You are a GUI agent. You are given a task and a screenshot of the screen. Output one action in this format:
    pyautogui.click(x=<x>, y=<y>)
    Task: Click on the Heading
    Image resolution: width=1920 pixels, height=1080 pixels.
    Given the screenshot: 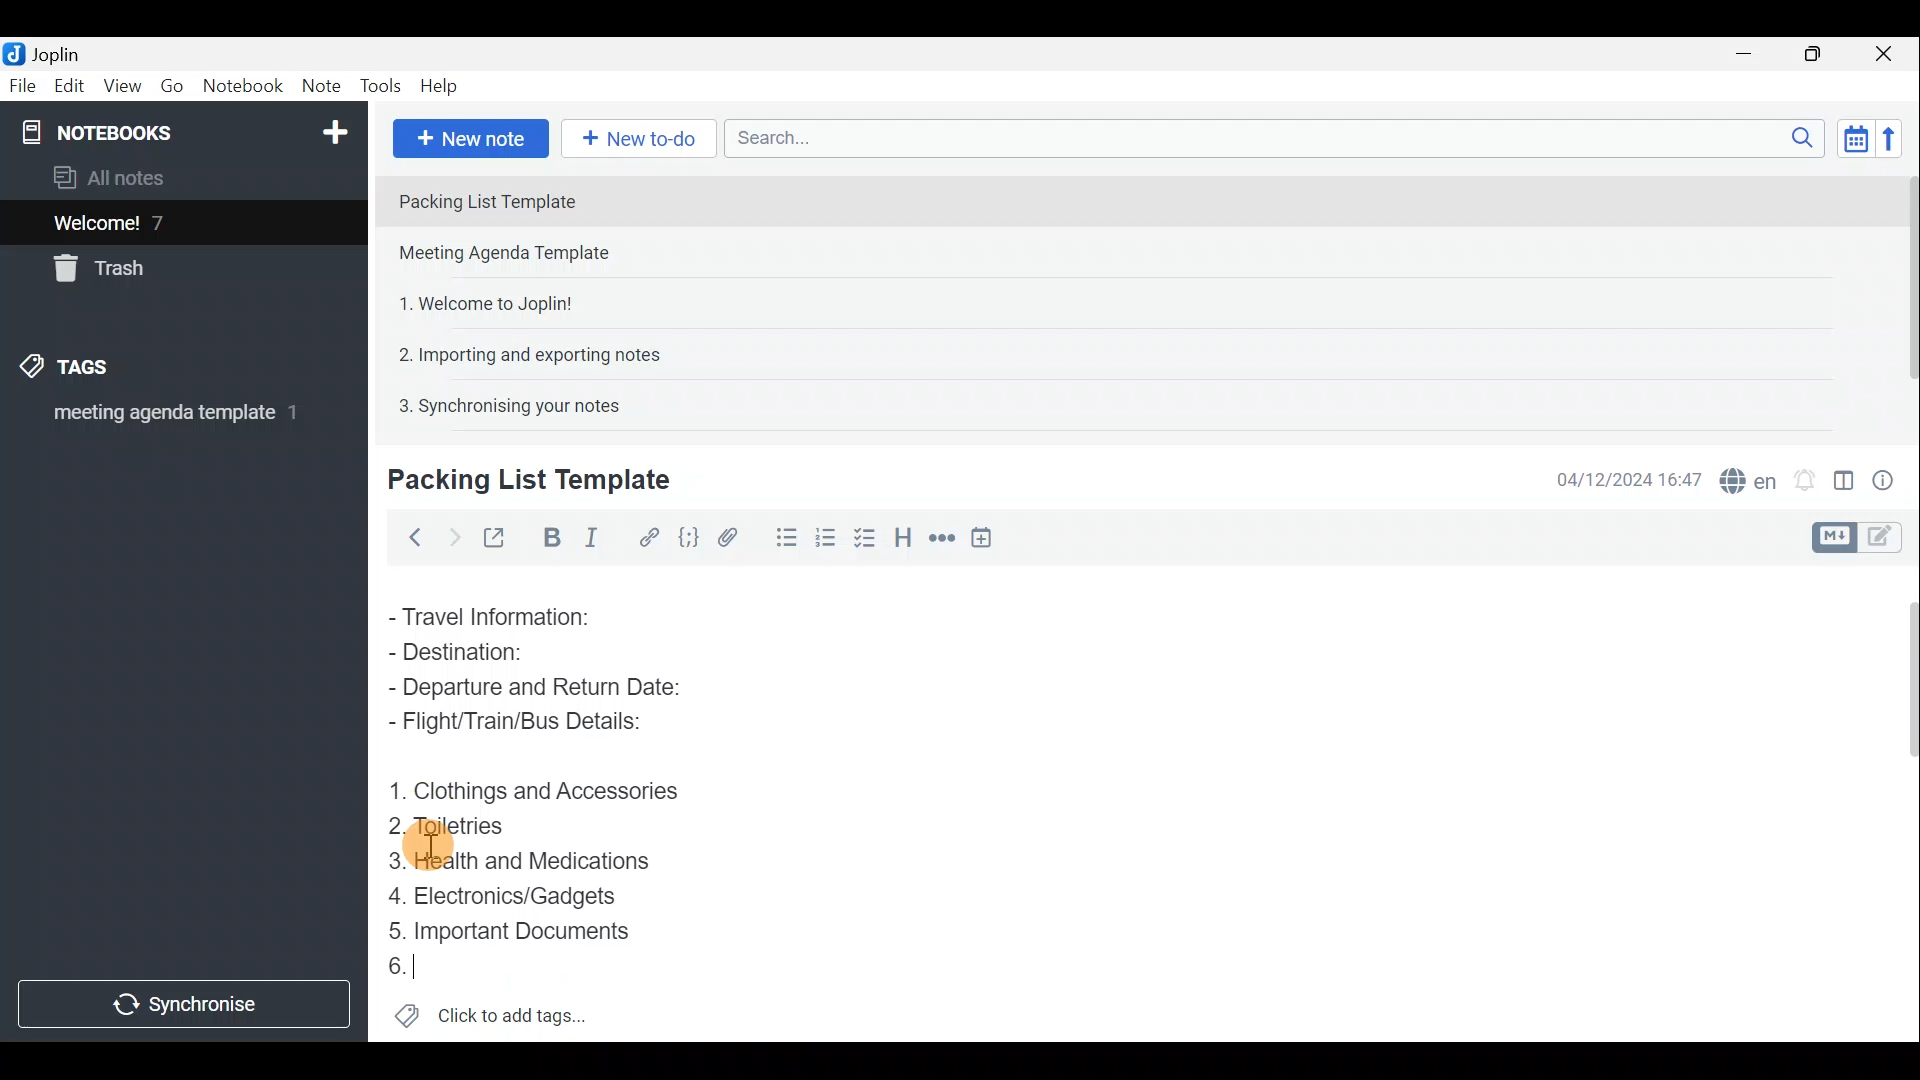 What is the action you would take?
    pyautogui.click(x=905, y=535)
    